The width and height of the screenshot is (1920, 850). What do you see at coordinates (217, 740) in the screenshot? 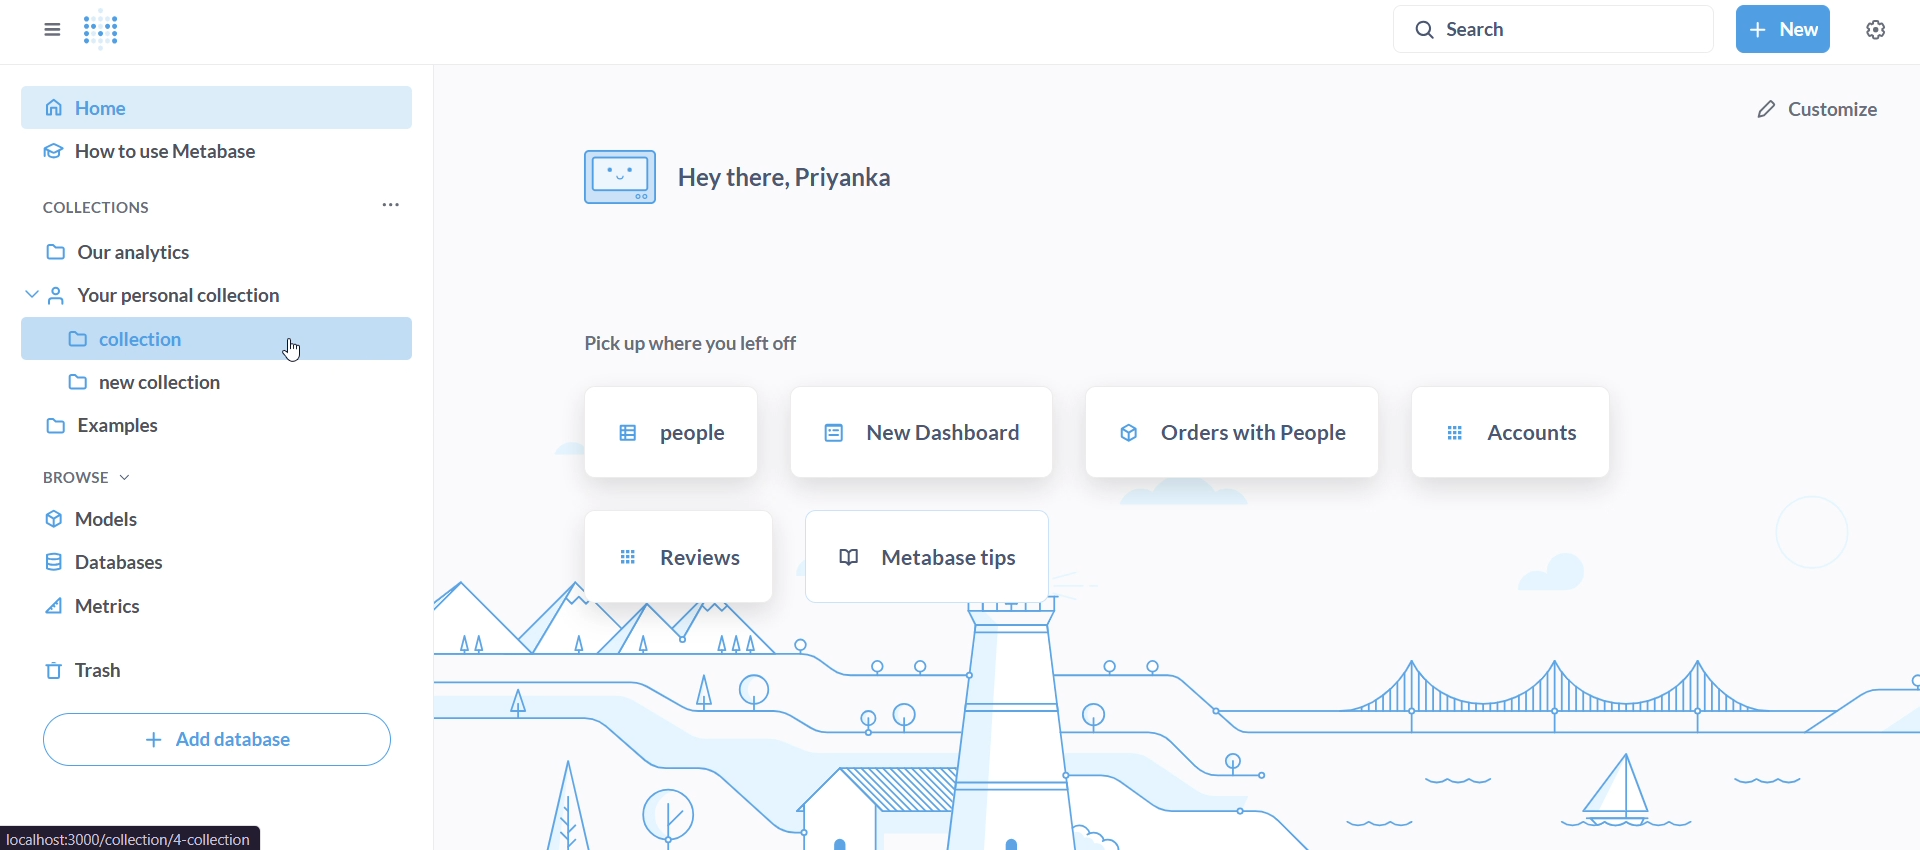
I see `add database` at bounding box center [217, 740].